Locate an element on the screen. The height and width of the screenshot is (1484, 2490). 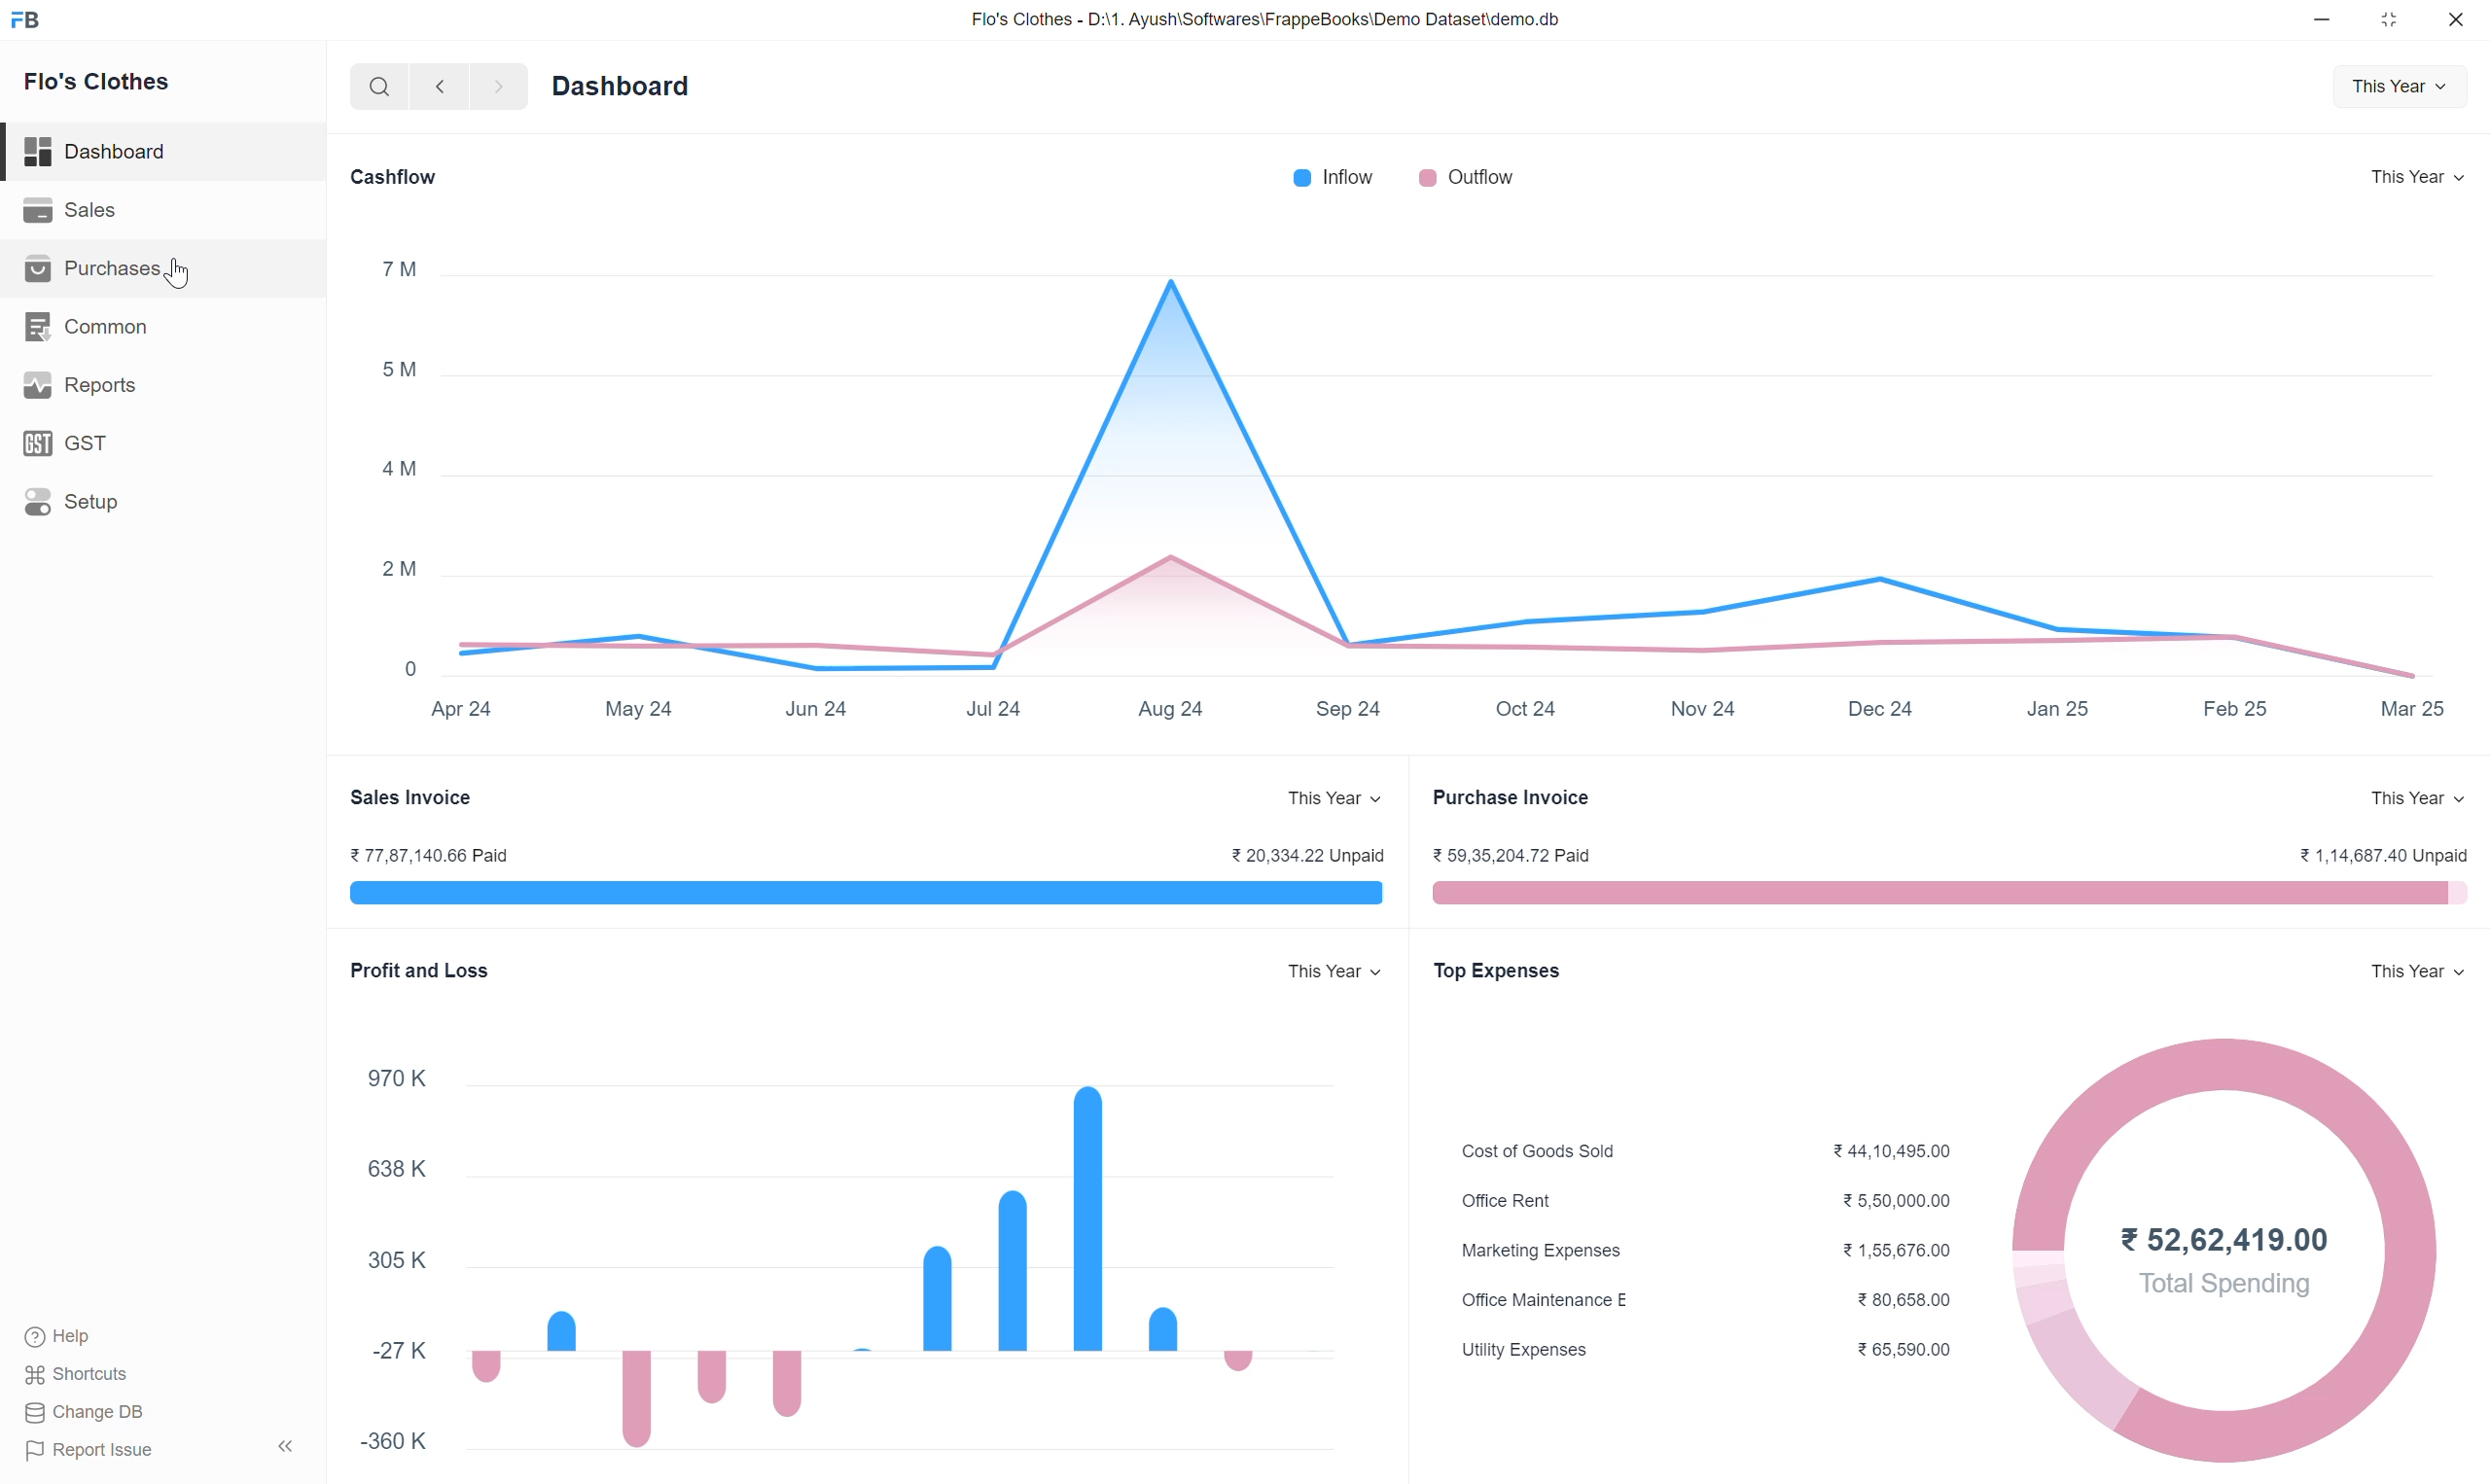
reports is located at coordinates (78, 383).